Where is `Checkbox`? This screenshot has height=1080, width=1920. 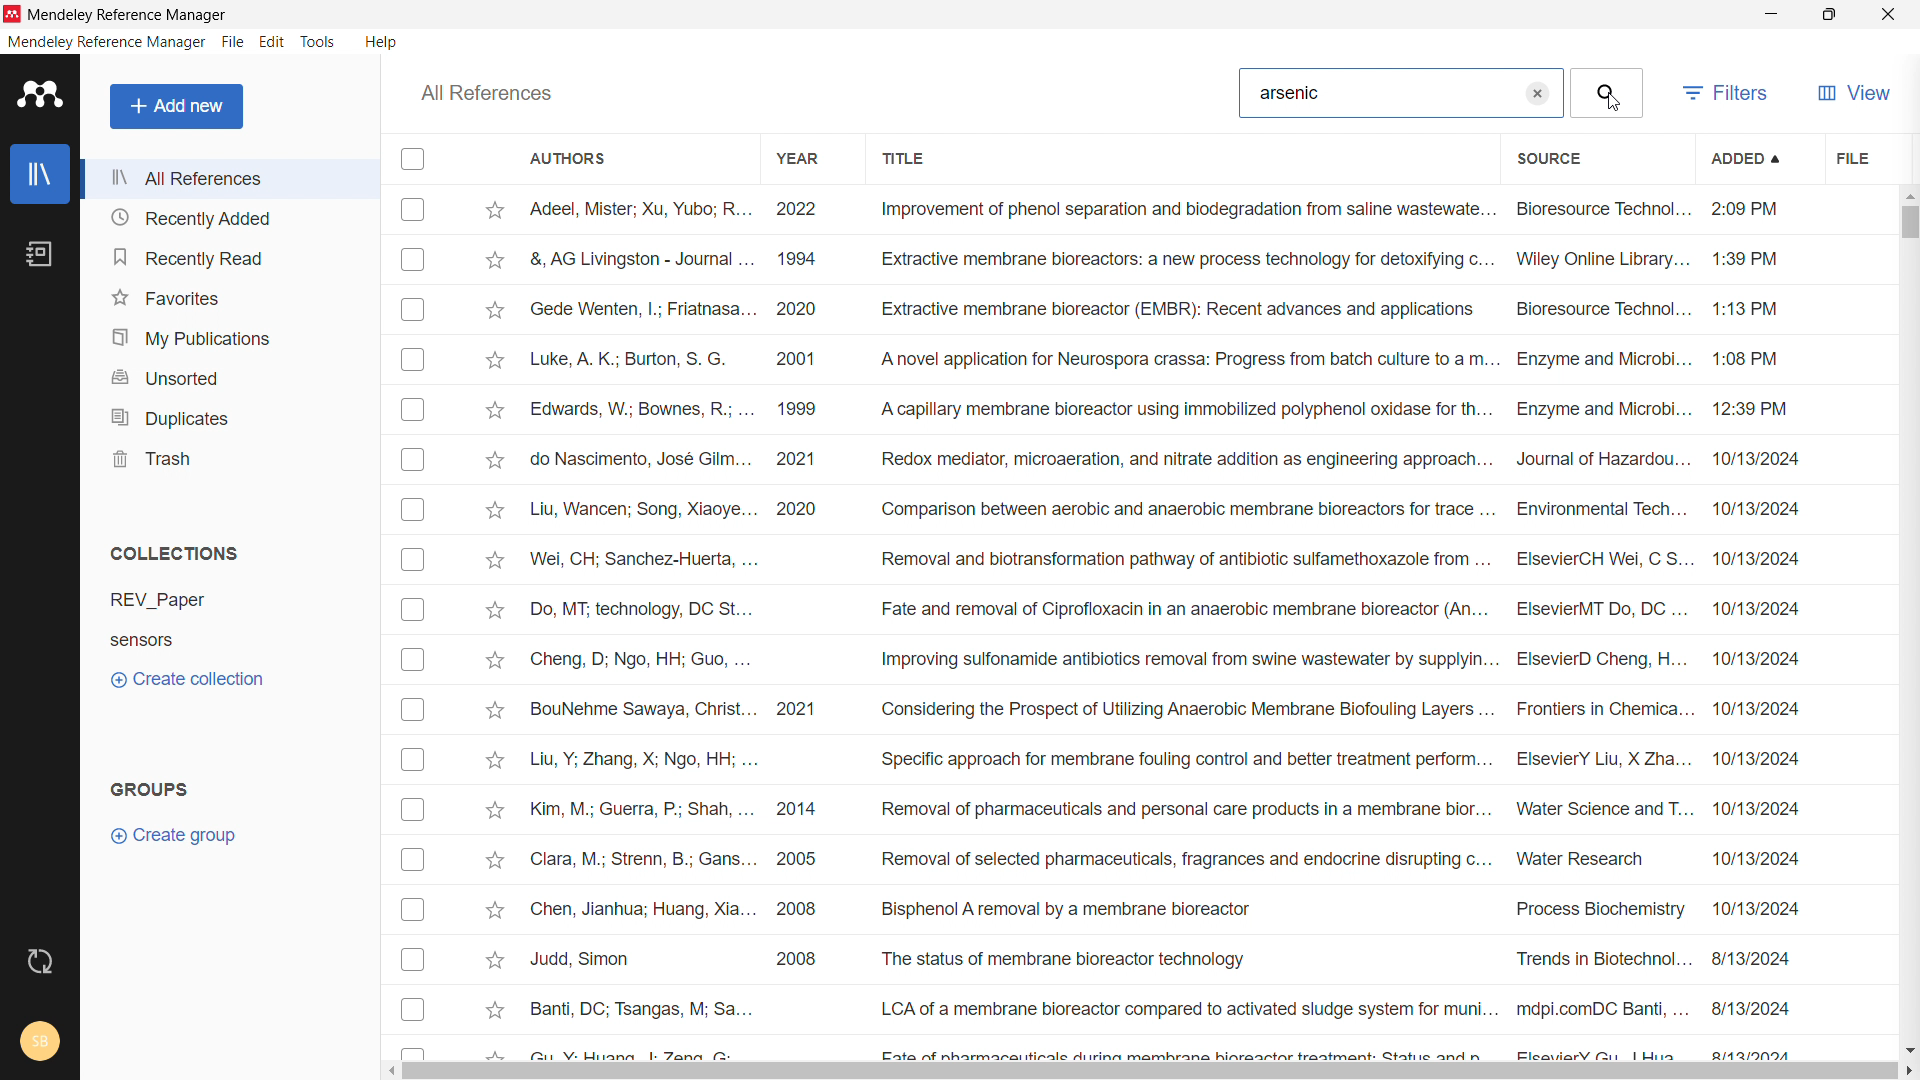 Checkbox is located at coordinates (414, 659).